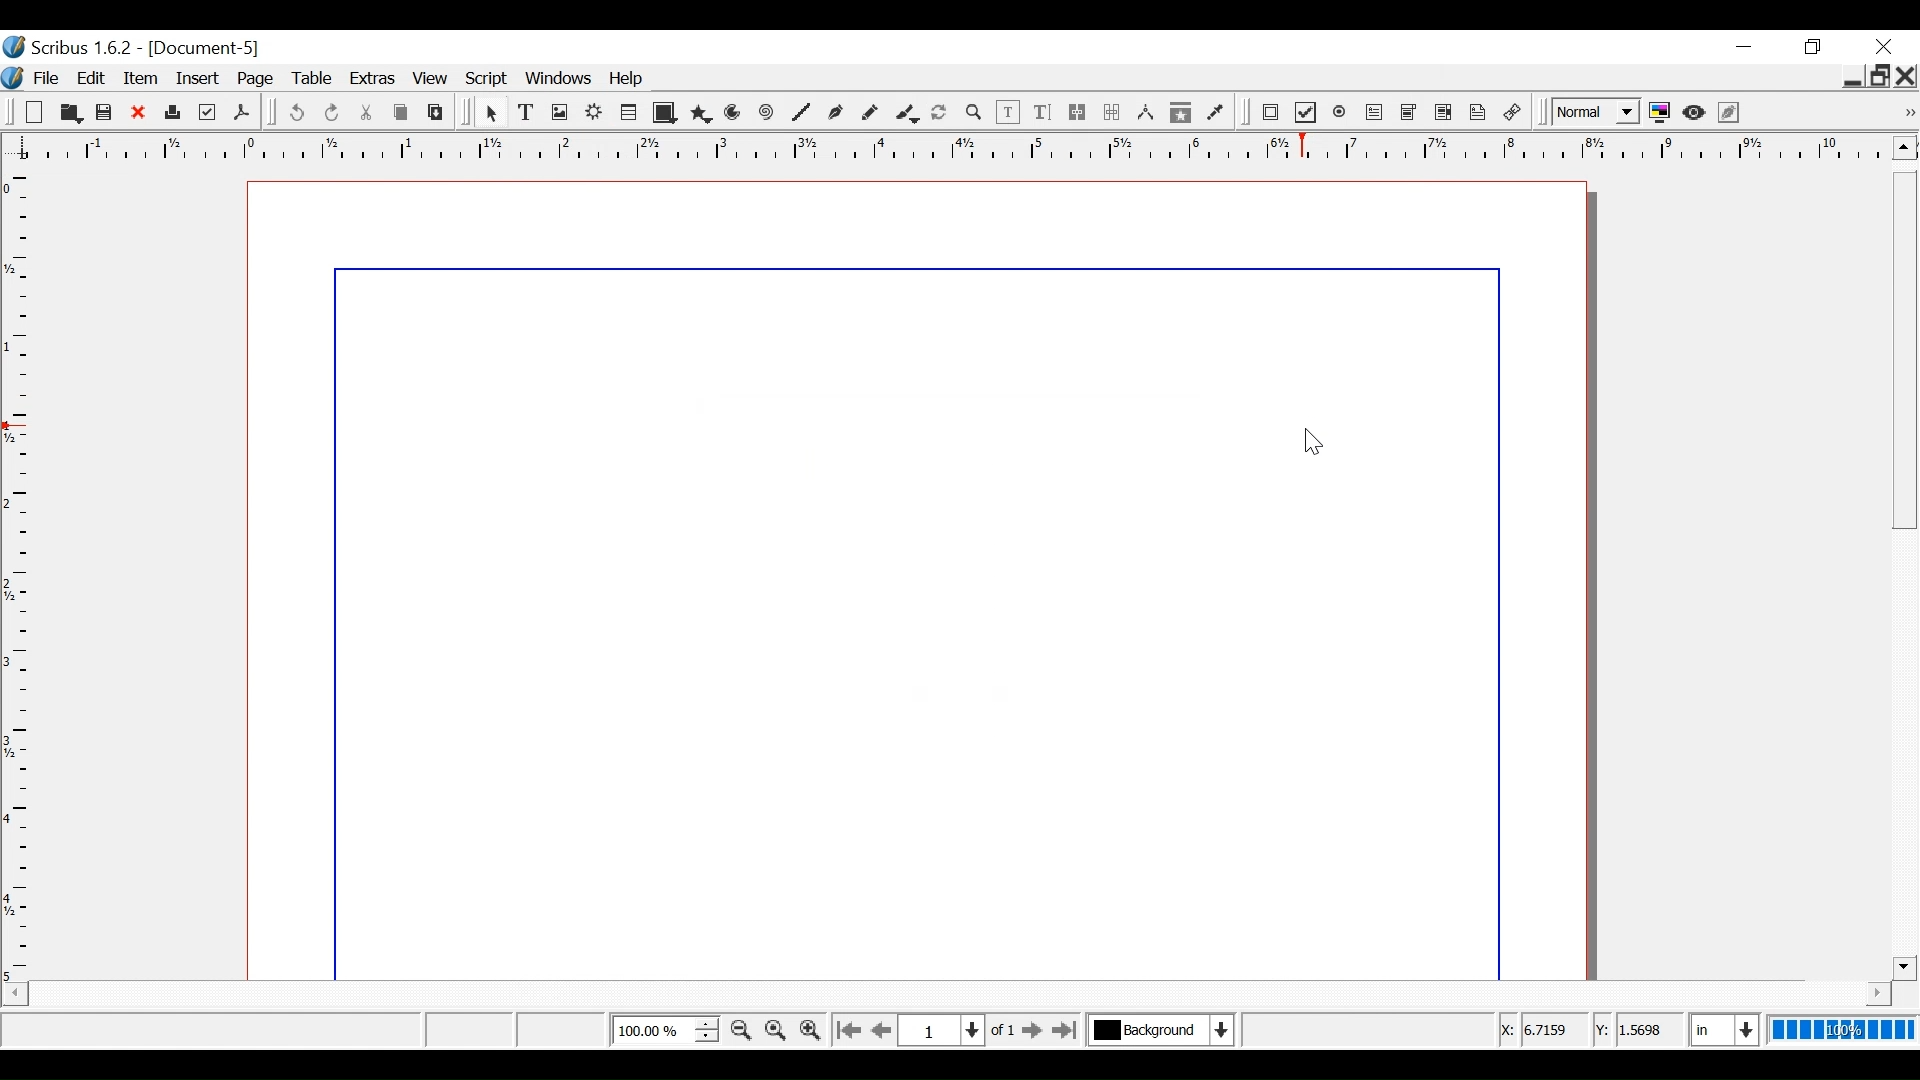 The width and height of the screenshot is (1920, 1080). What do you see at coordinates (488, 80) in the screenshot?
I see `Script` at bounding box center [488, 80].